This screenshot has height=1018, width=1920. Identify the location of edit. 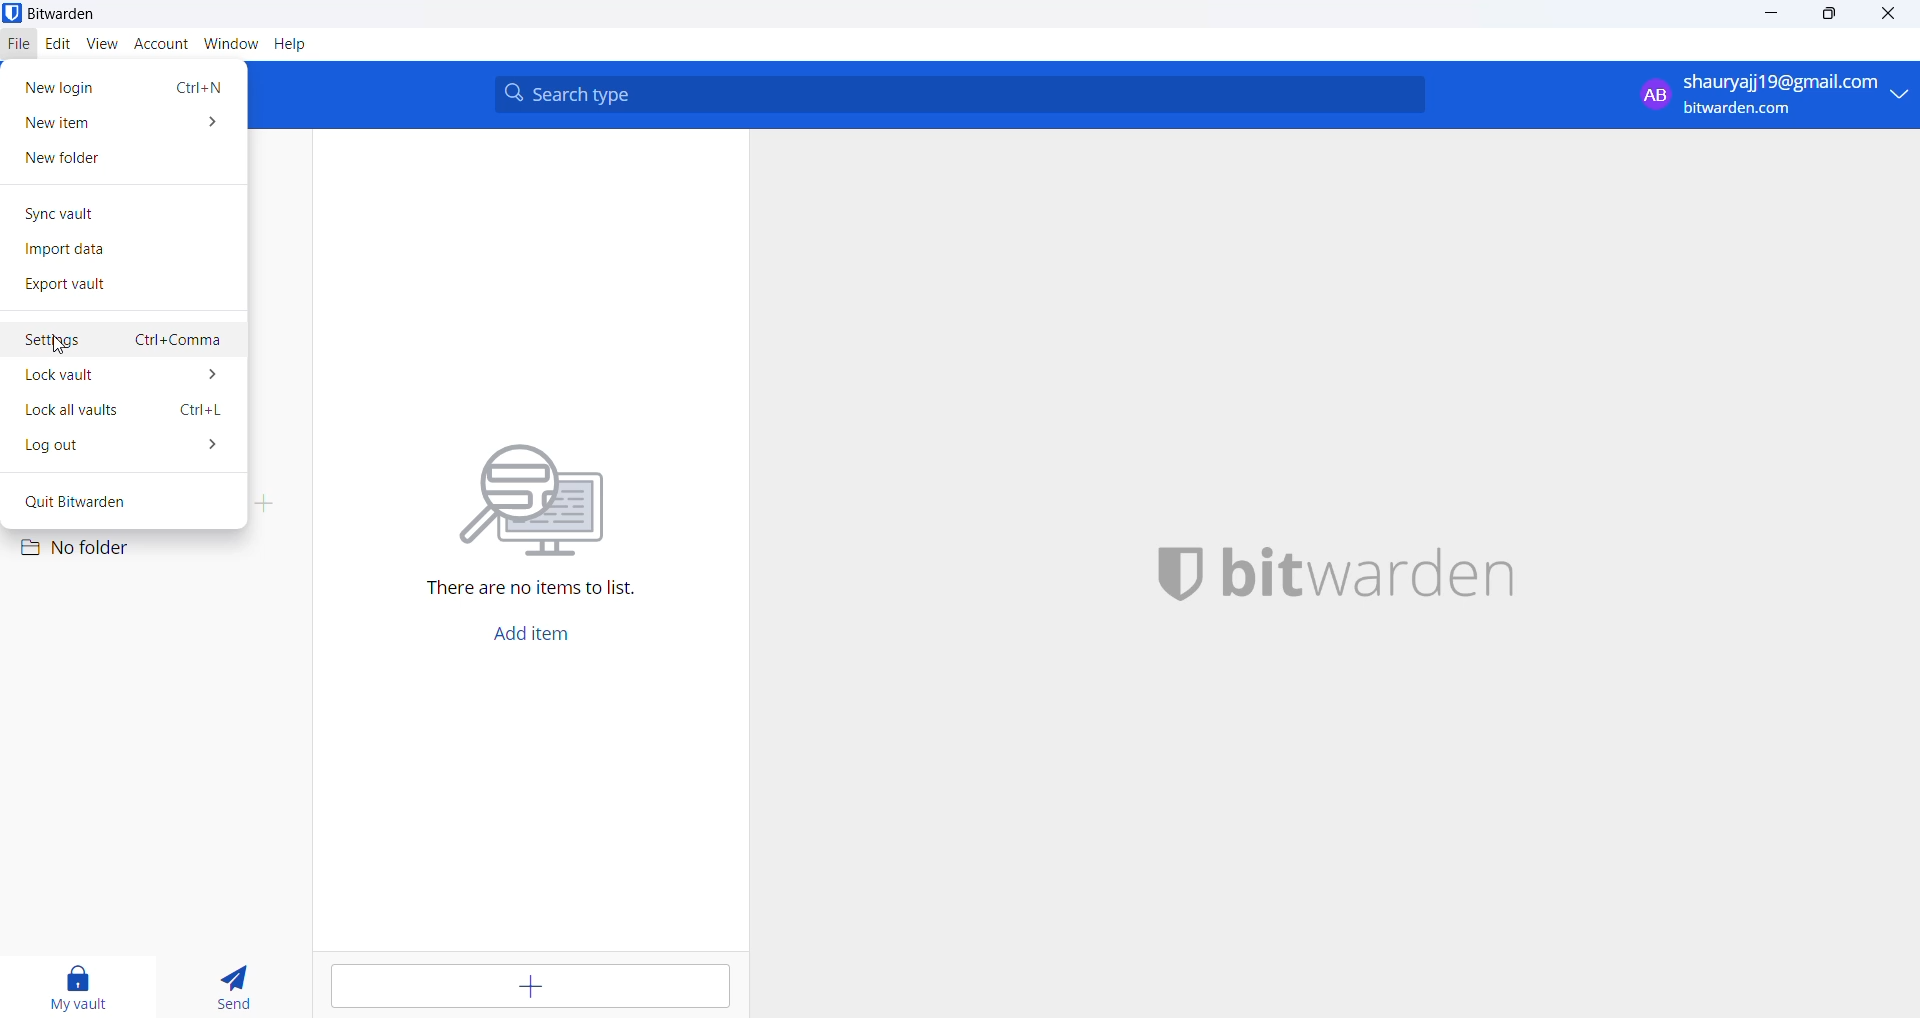
(56, 45).